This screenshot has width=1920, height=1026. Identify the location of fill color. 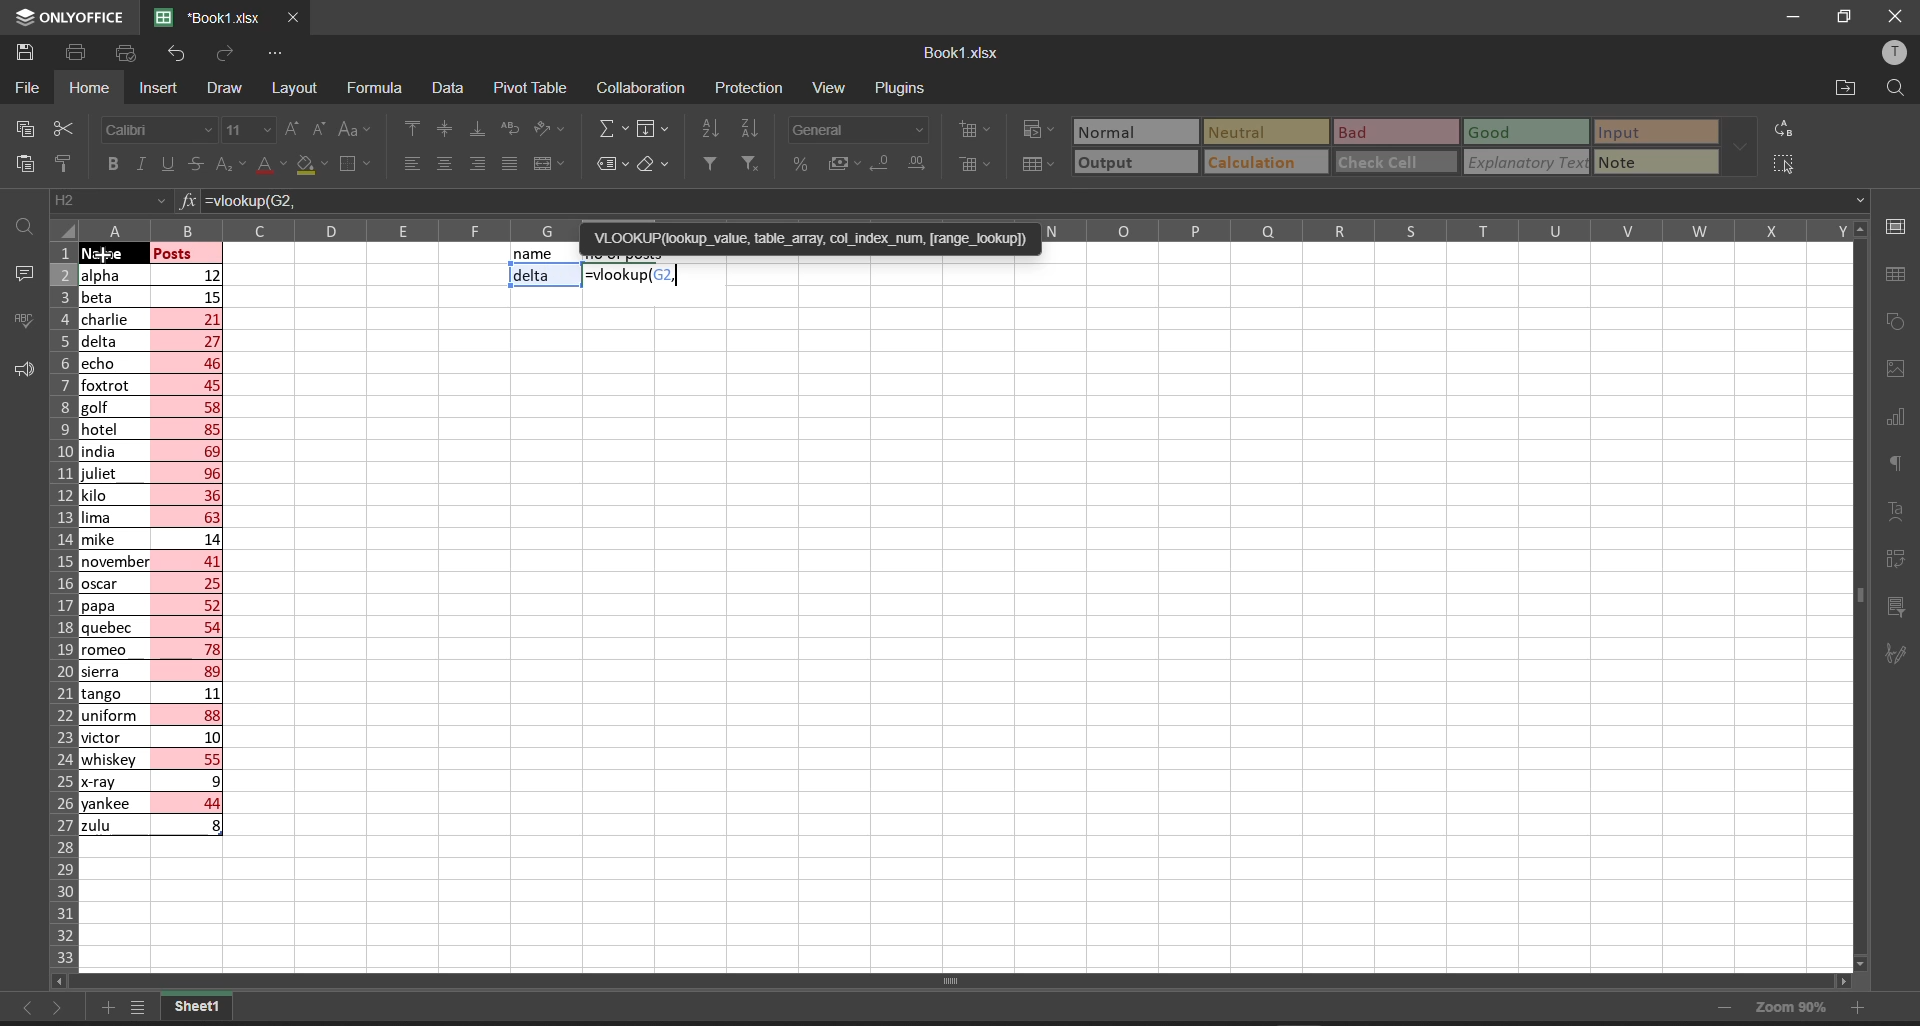
(314, 166).